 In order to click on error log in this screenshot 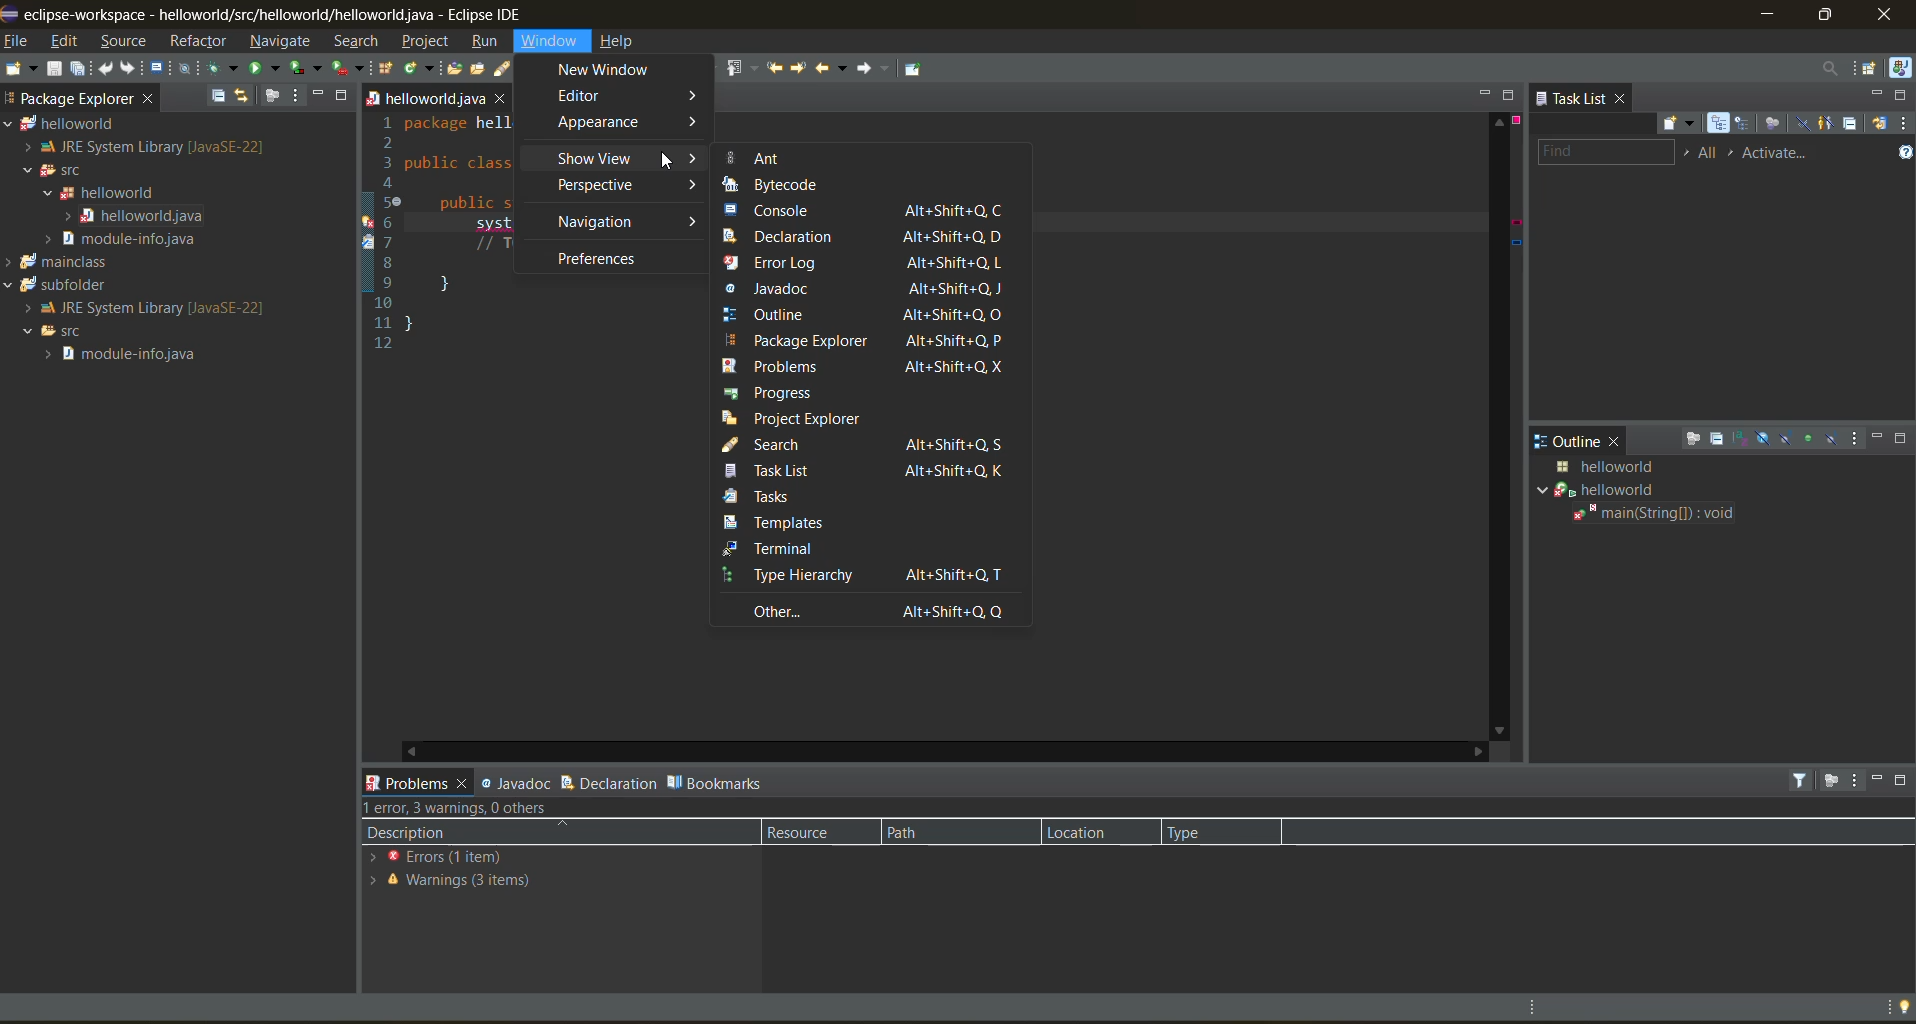, I will do `click(874, 260)`.